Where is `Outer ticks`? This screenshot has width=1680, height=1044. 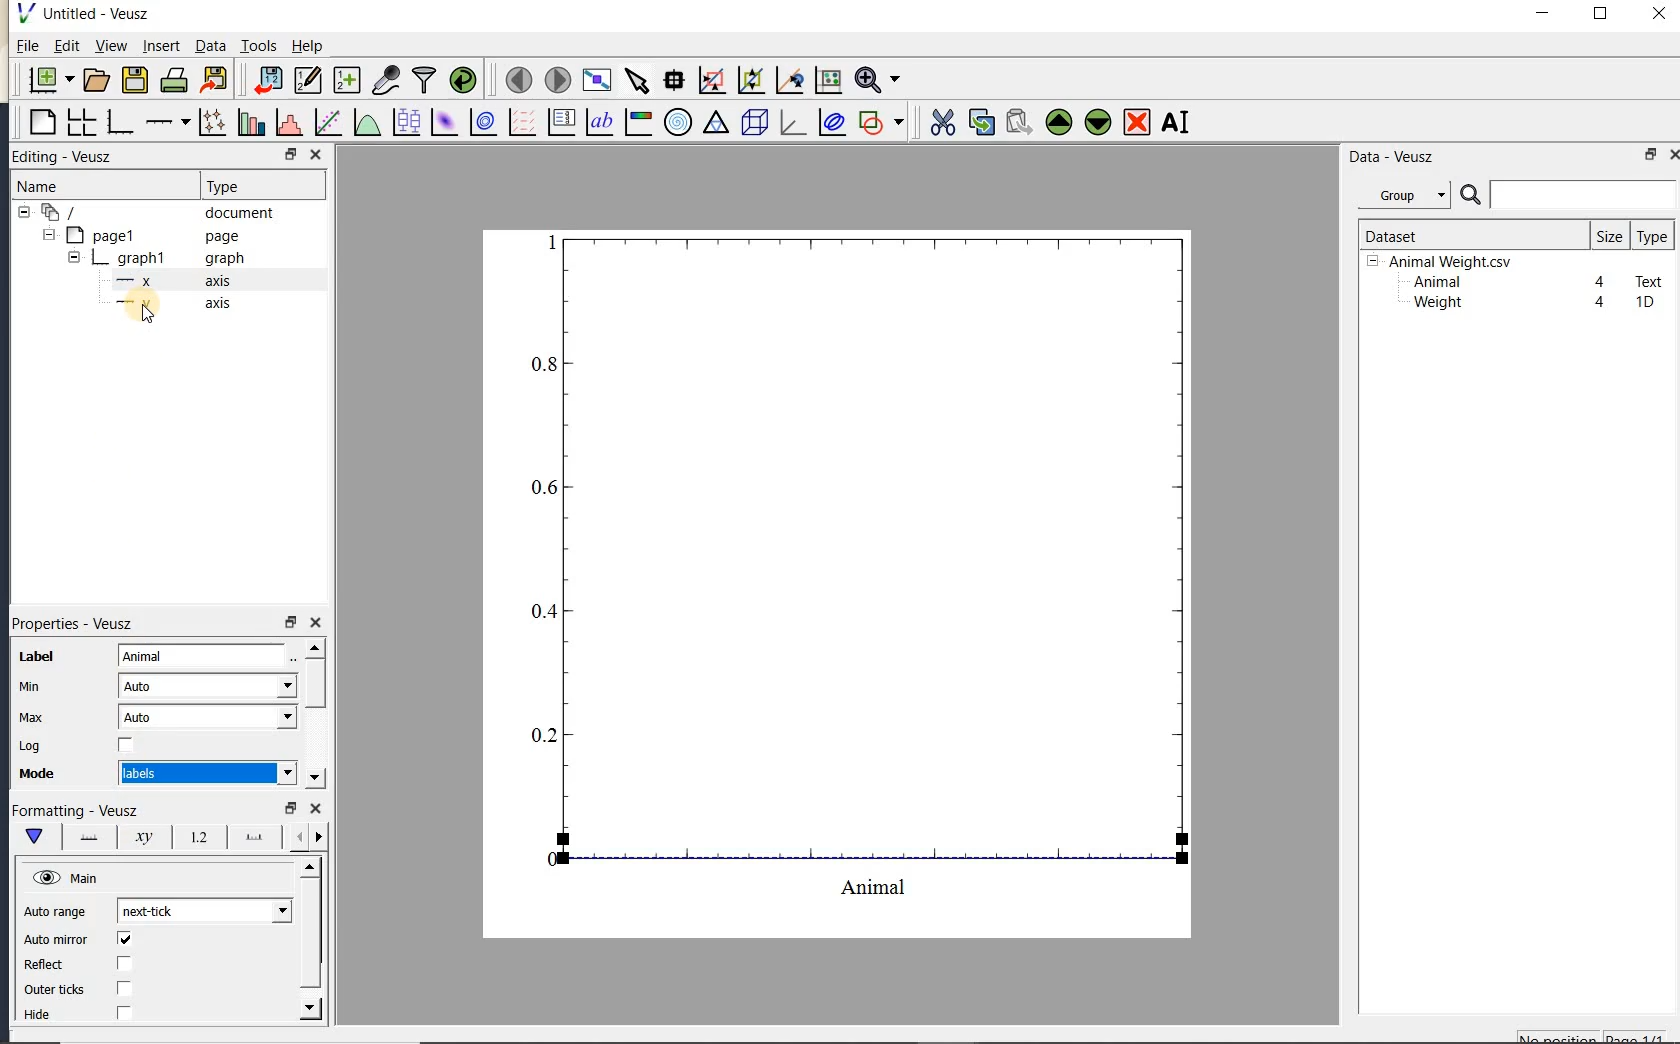
Outer ticks is located at coordinates (57, 989).